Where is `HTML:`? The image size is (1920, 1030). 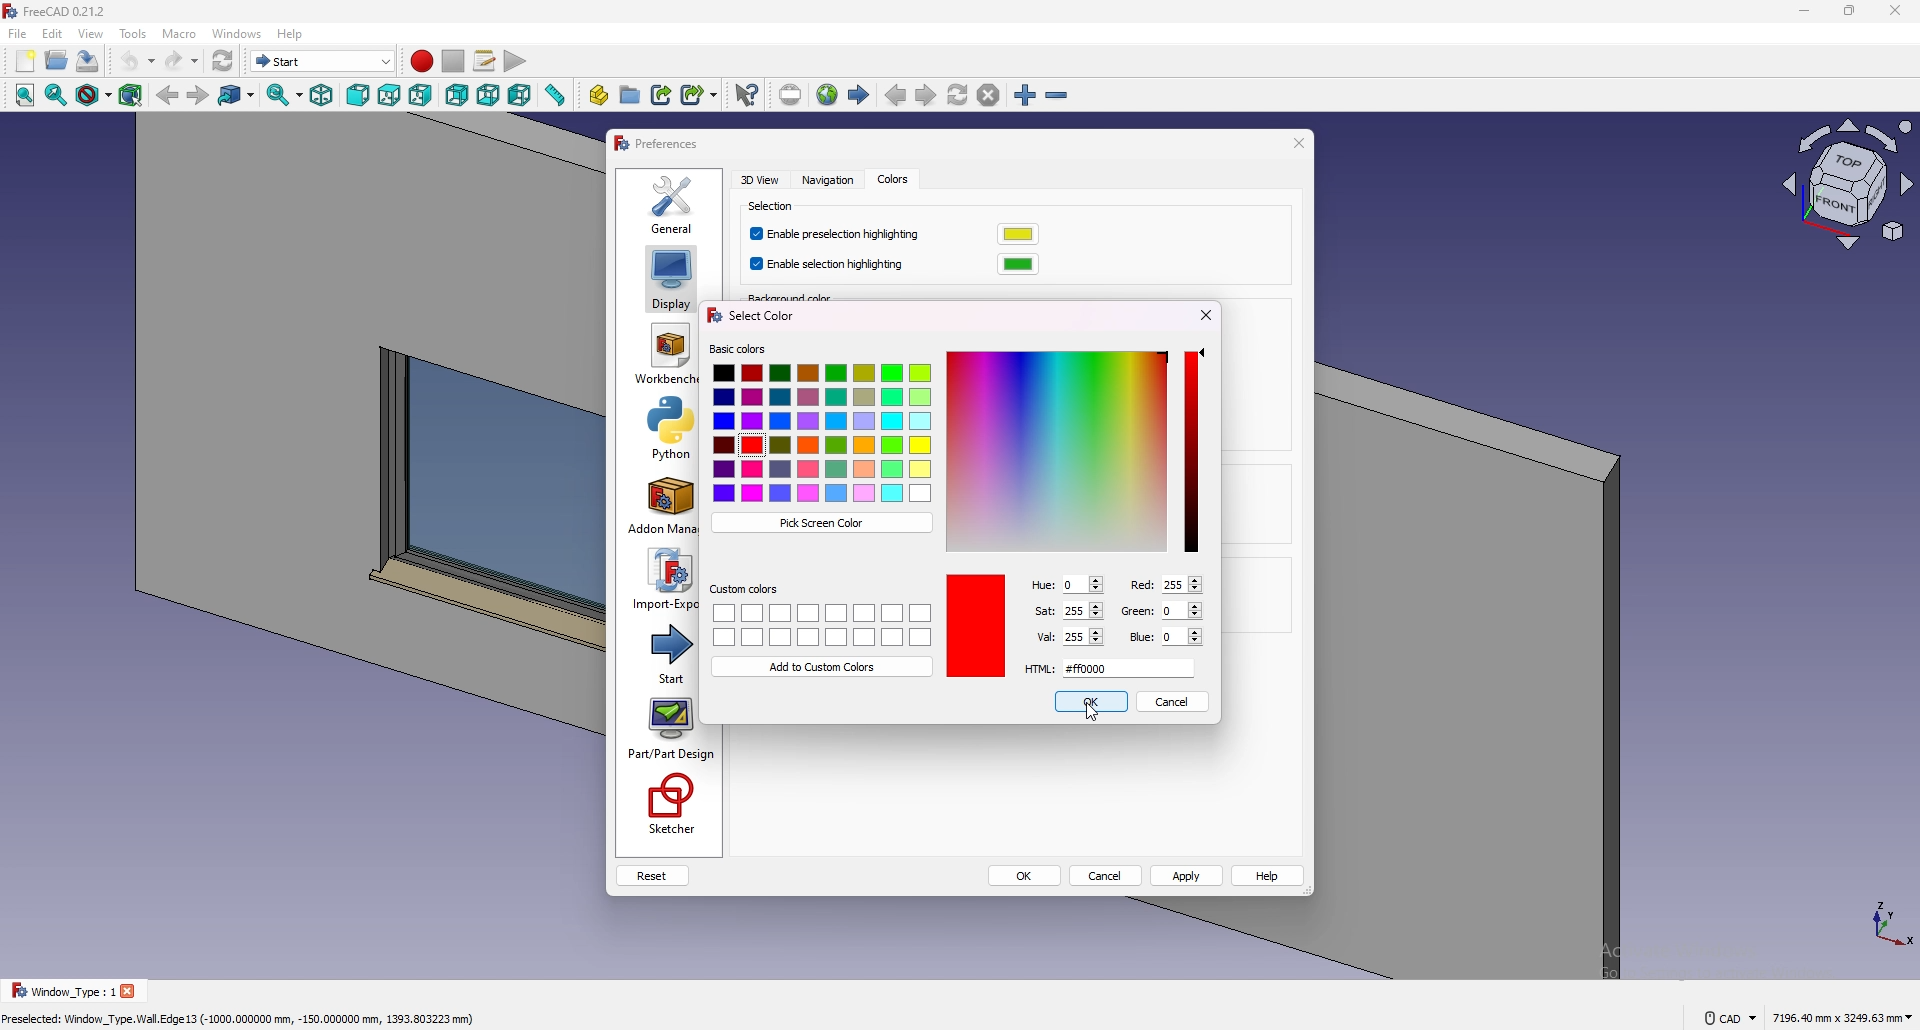 HTML: is located at coordinates (1039, 670).